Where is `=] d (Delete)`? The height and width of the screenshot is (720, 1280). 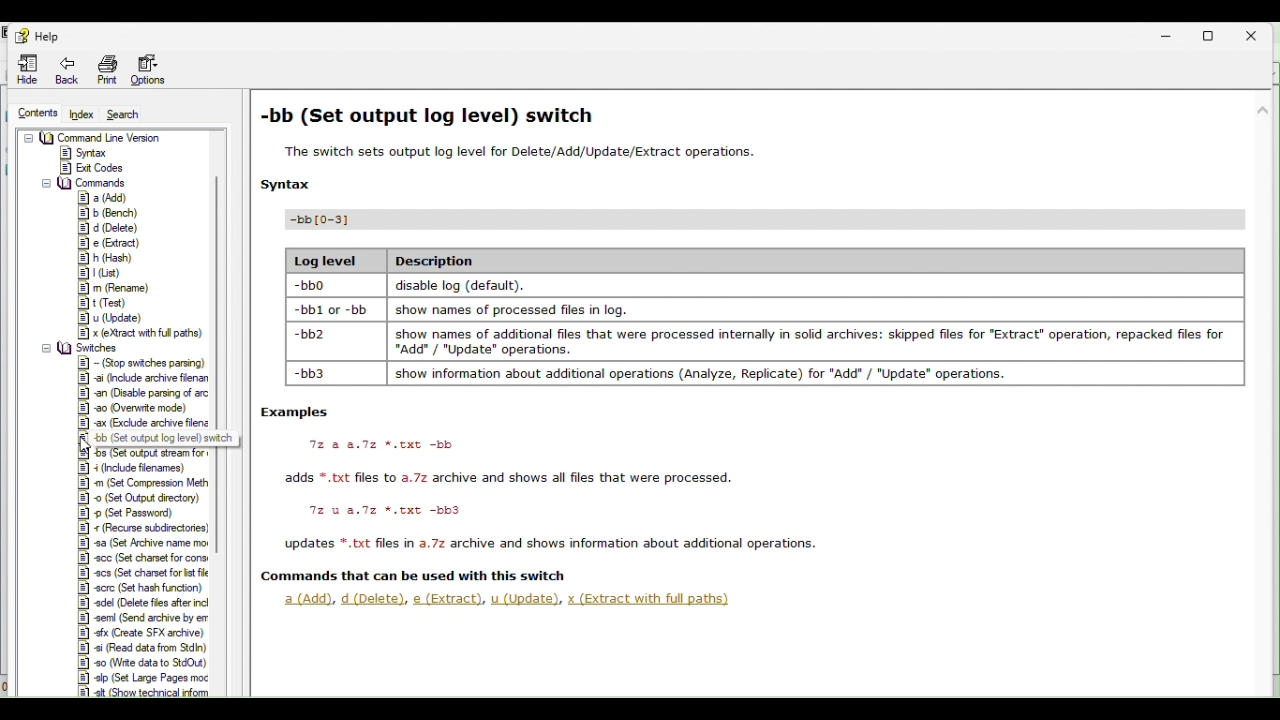 =] d (Delete) is located at coordinates (108, 228).